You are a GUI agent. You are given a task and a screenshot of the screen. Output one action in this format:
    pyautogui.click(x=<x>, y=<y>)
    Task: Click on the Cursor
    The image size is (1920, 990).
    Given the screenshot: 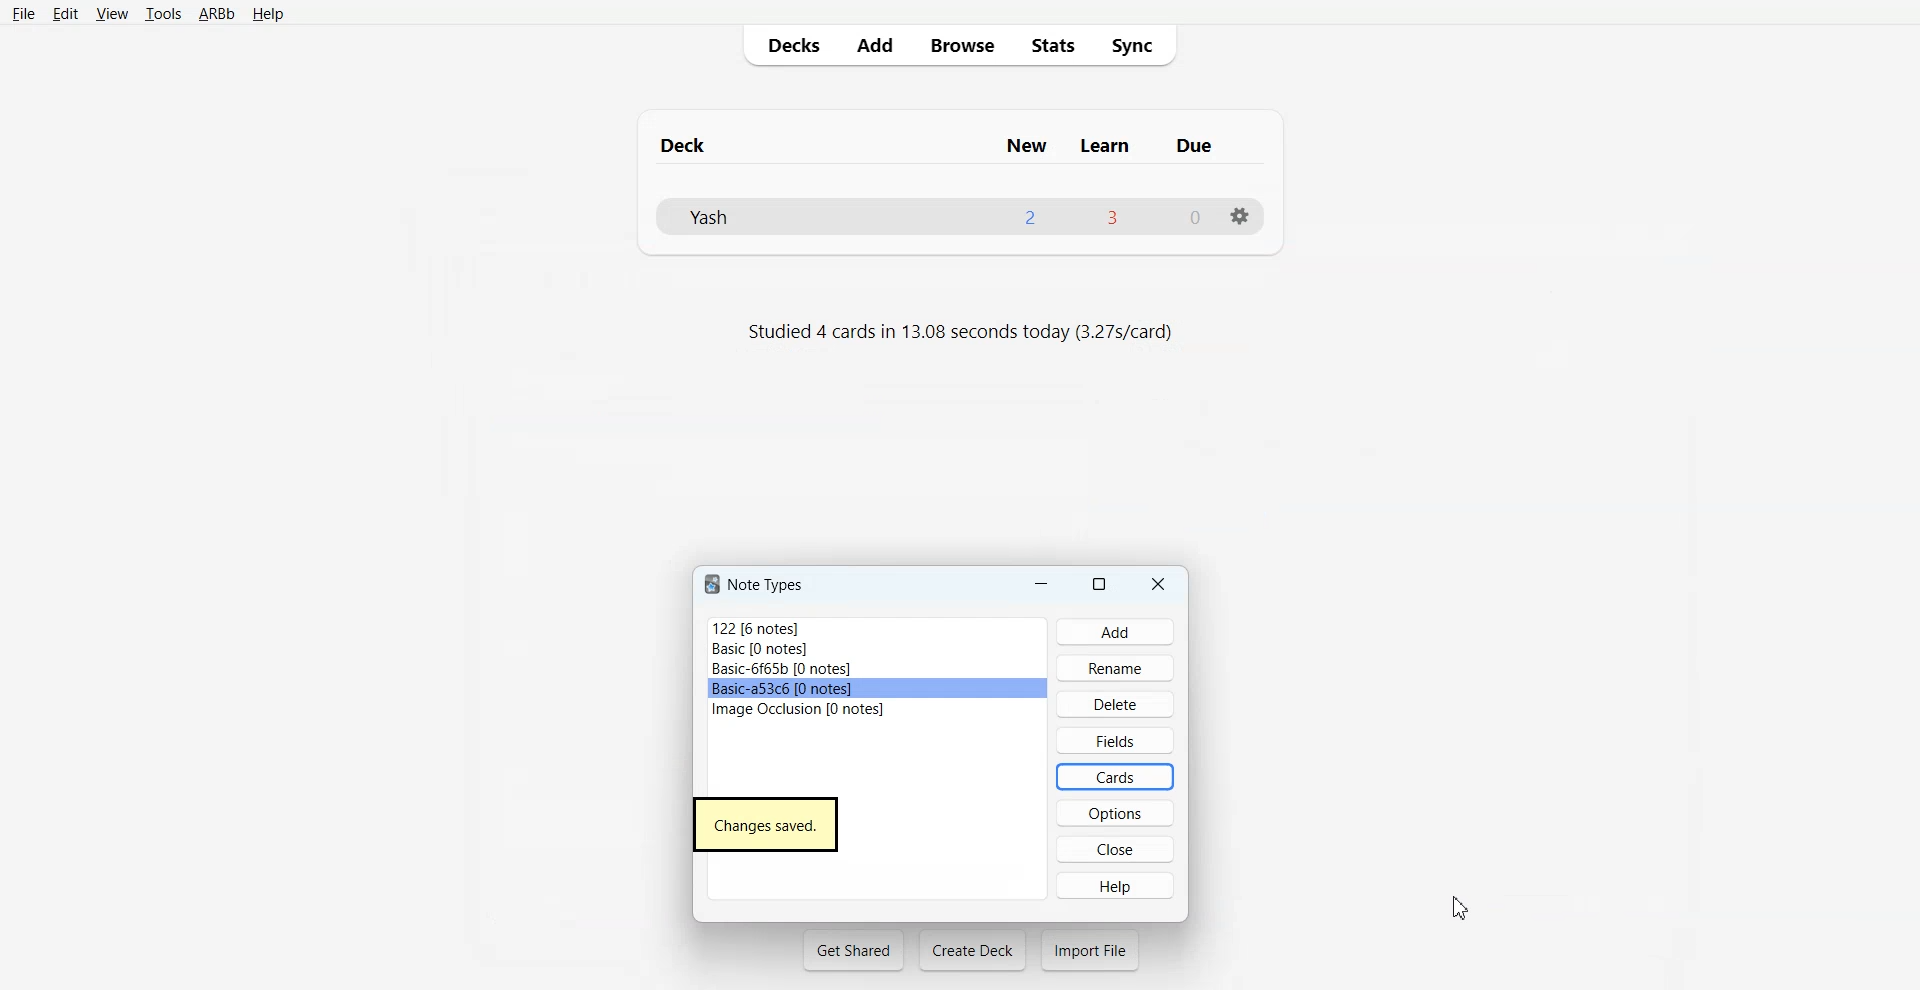 What is the action you would take?
    pyautogui.click(x=1463, y=907)
    